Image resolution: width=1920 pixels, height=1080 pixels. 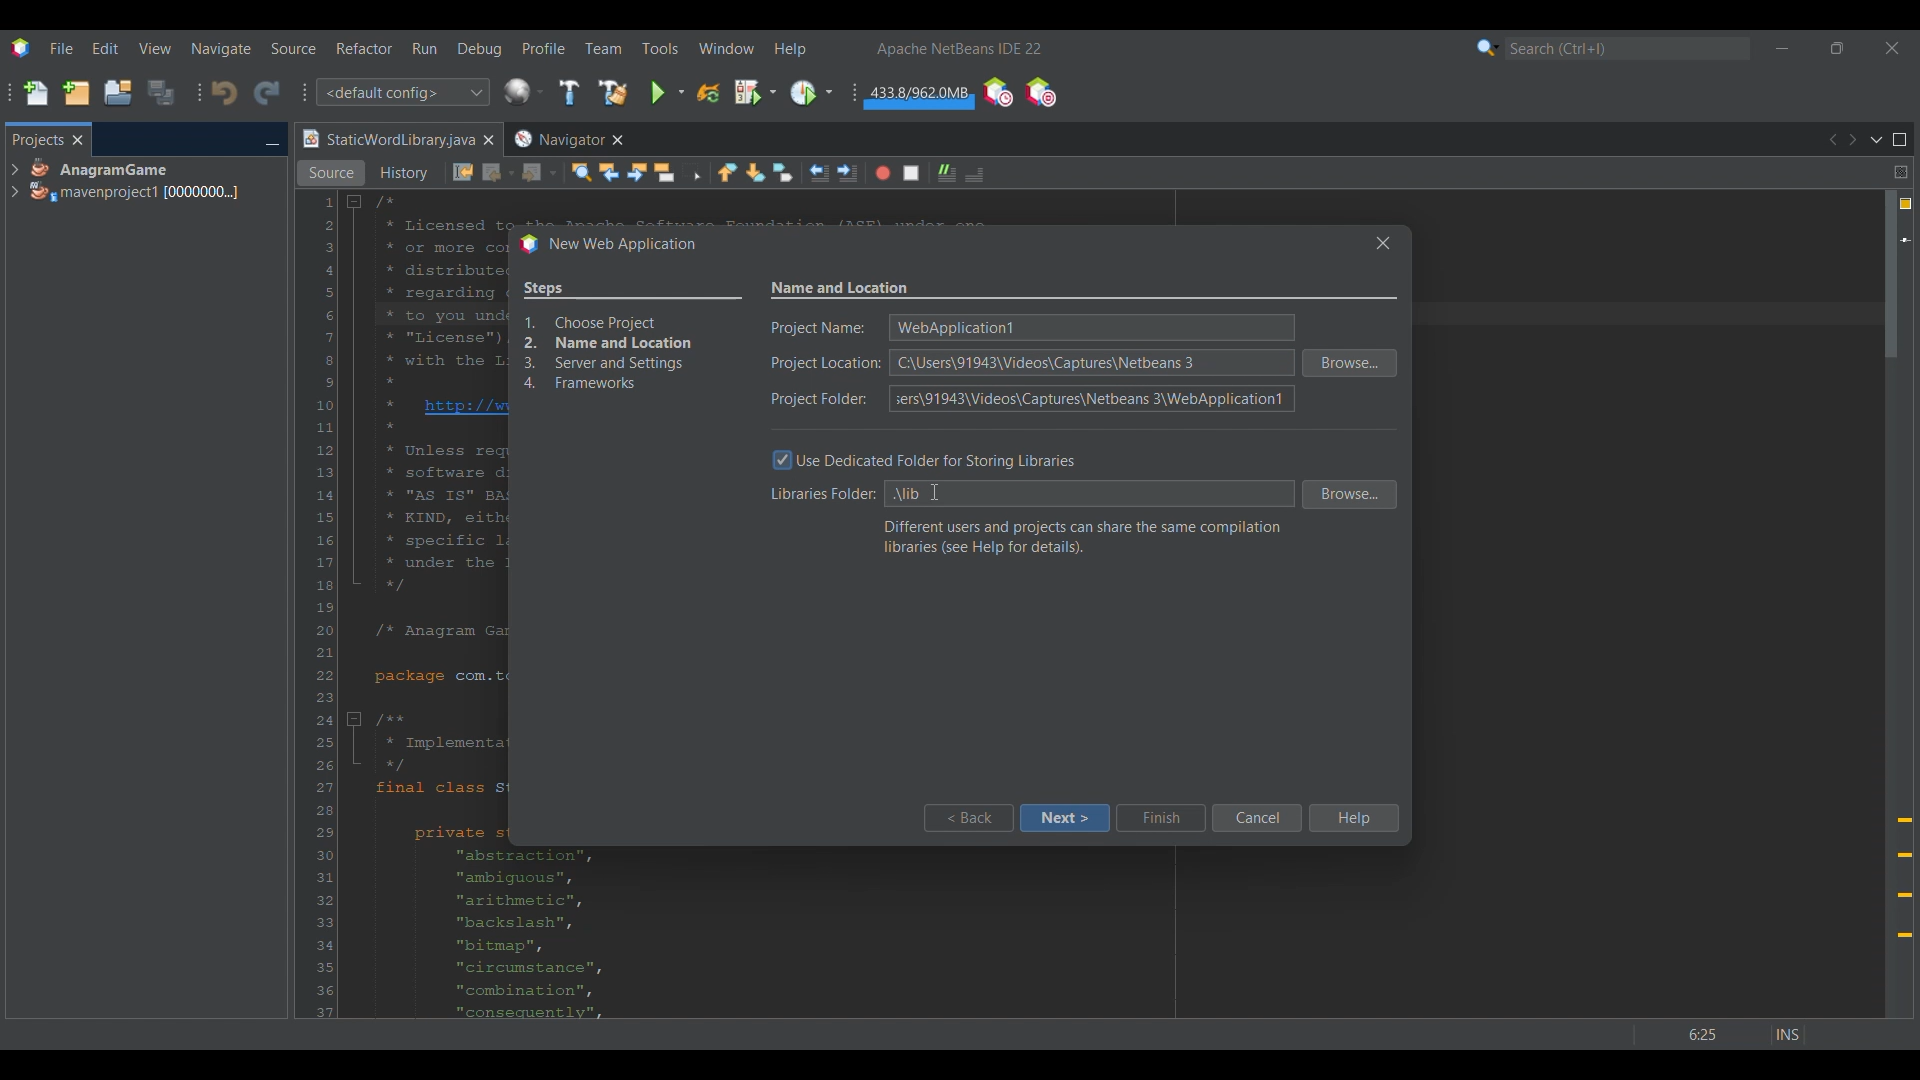 I want to click on Find previous occurrences, so click(x=609, y=172).